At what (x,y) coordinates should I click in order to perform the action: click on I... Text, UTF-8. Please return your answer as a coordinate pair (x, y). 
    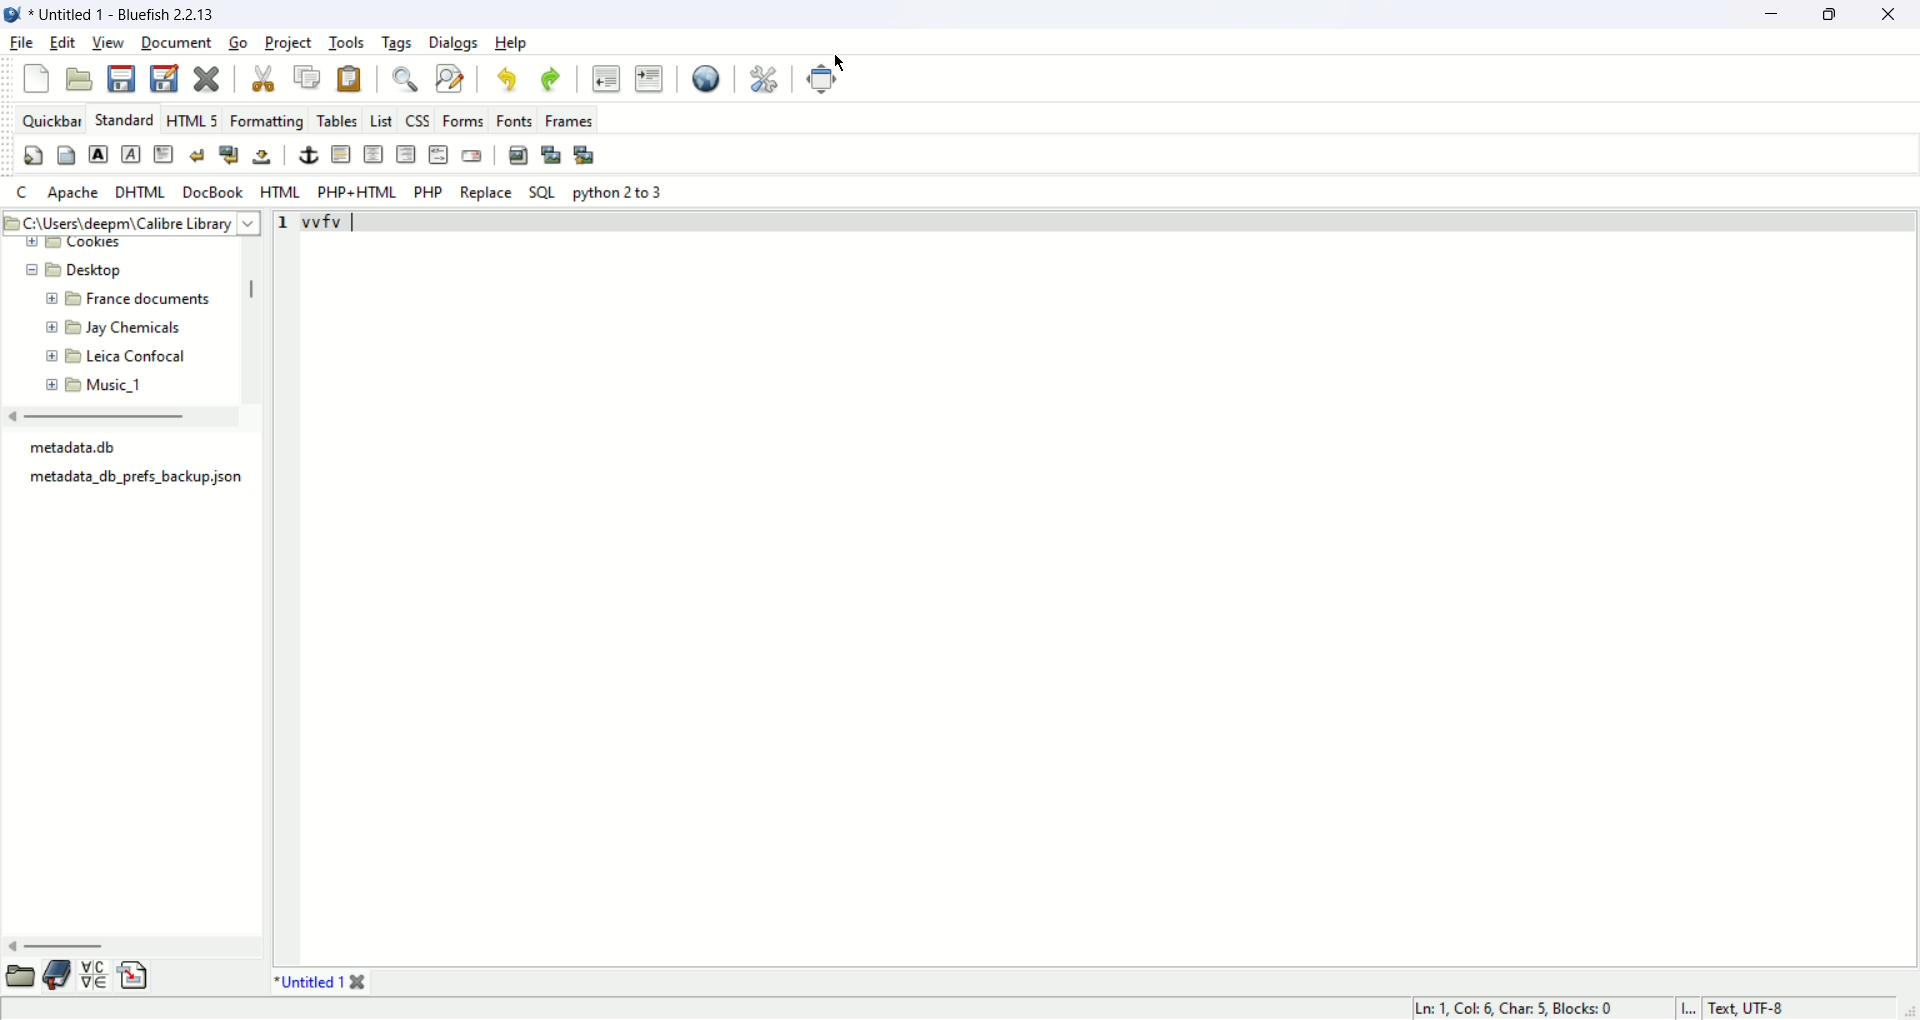
    Looking at the image, I should click on (1733, 1008).